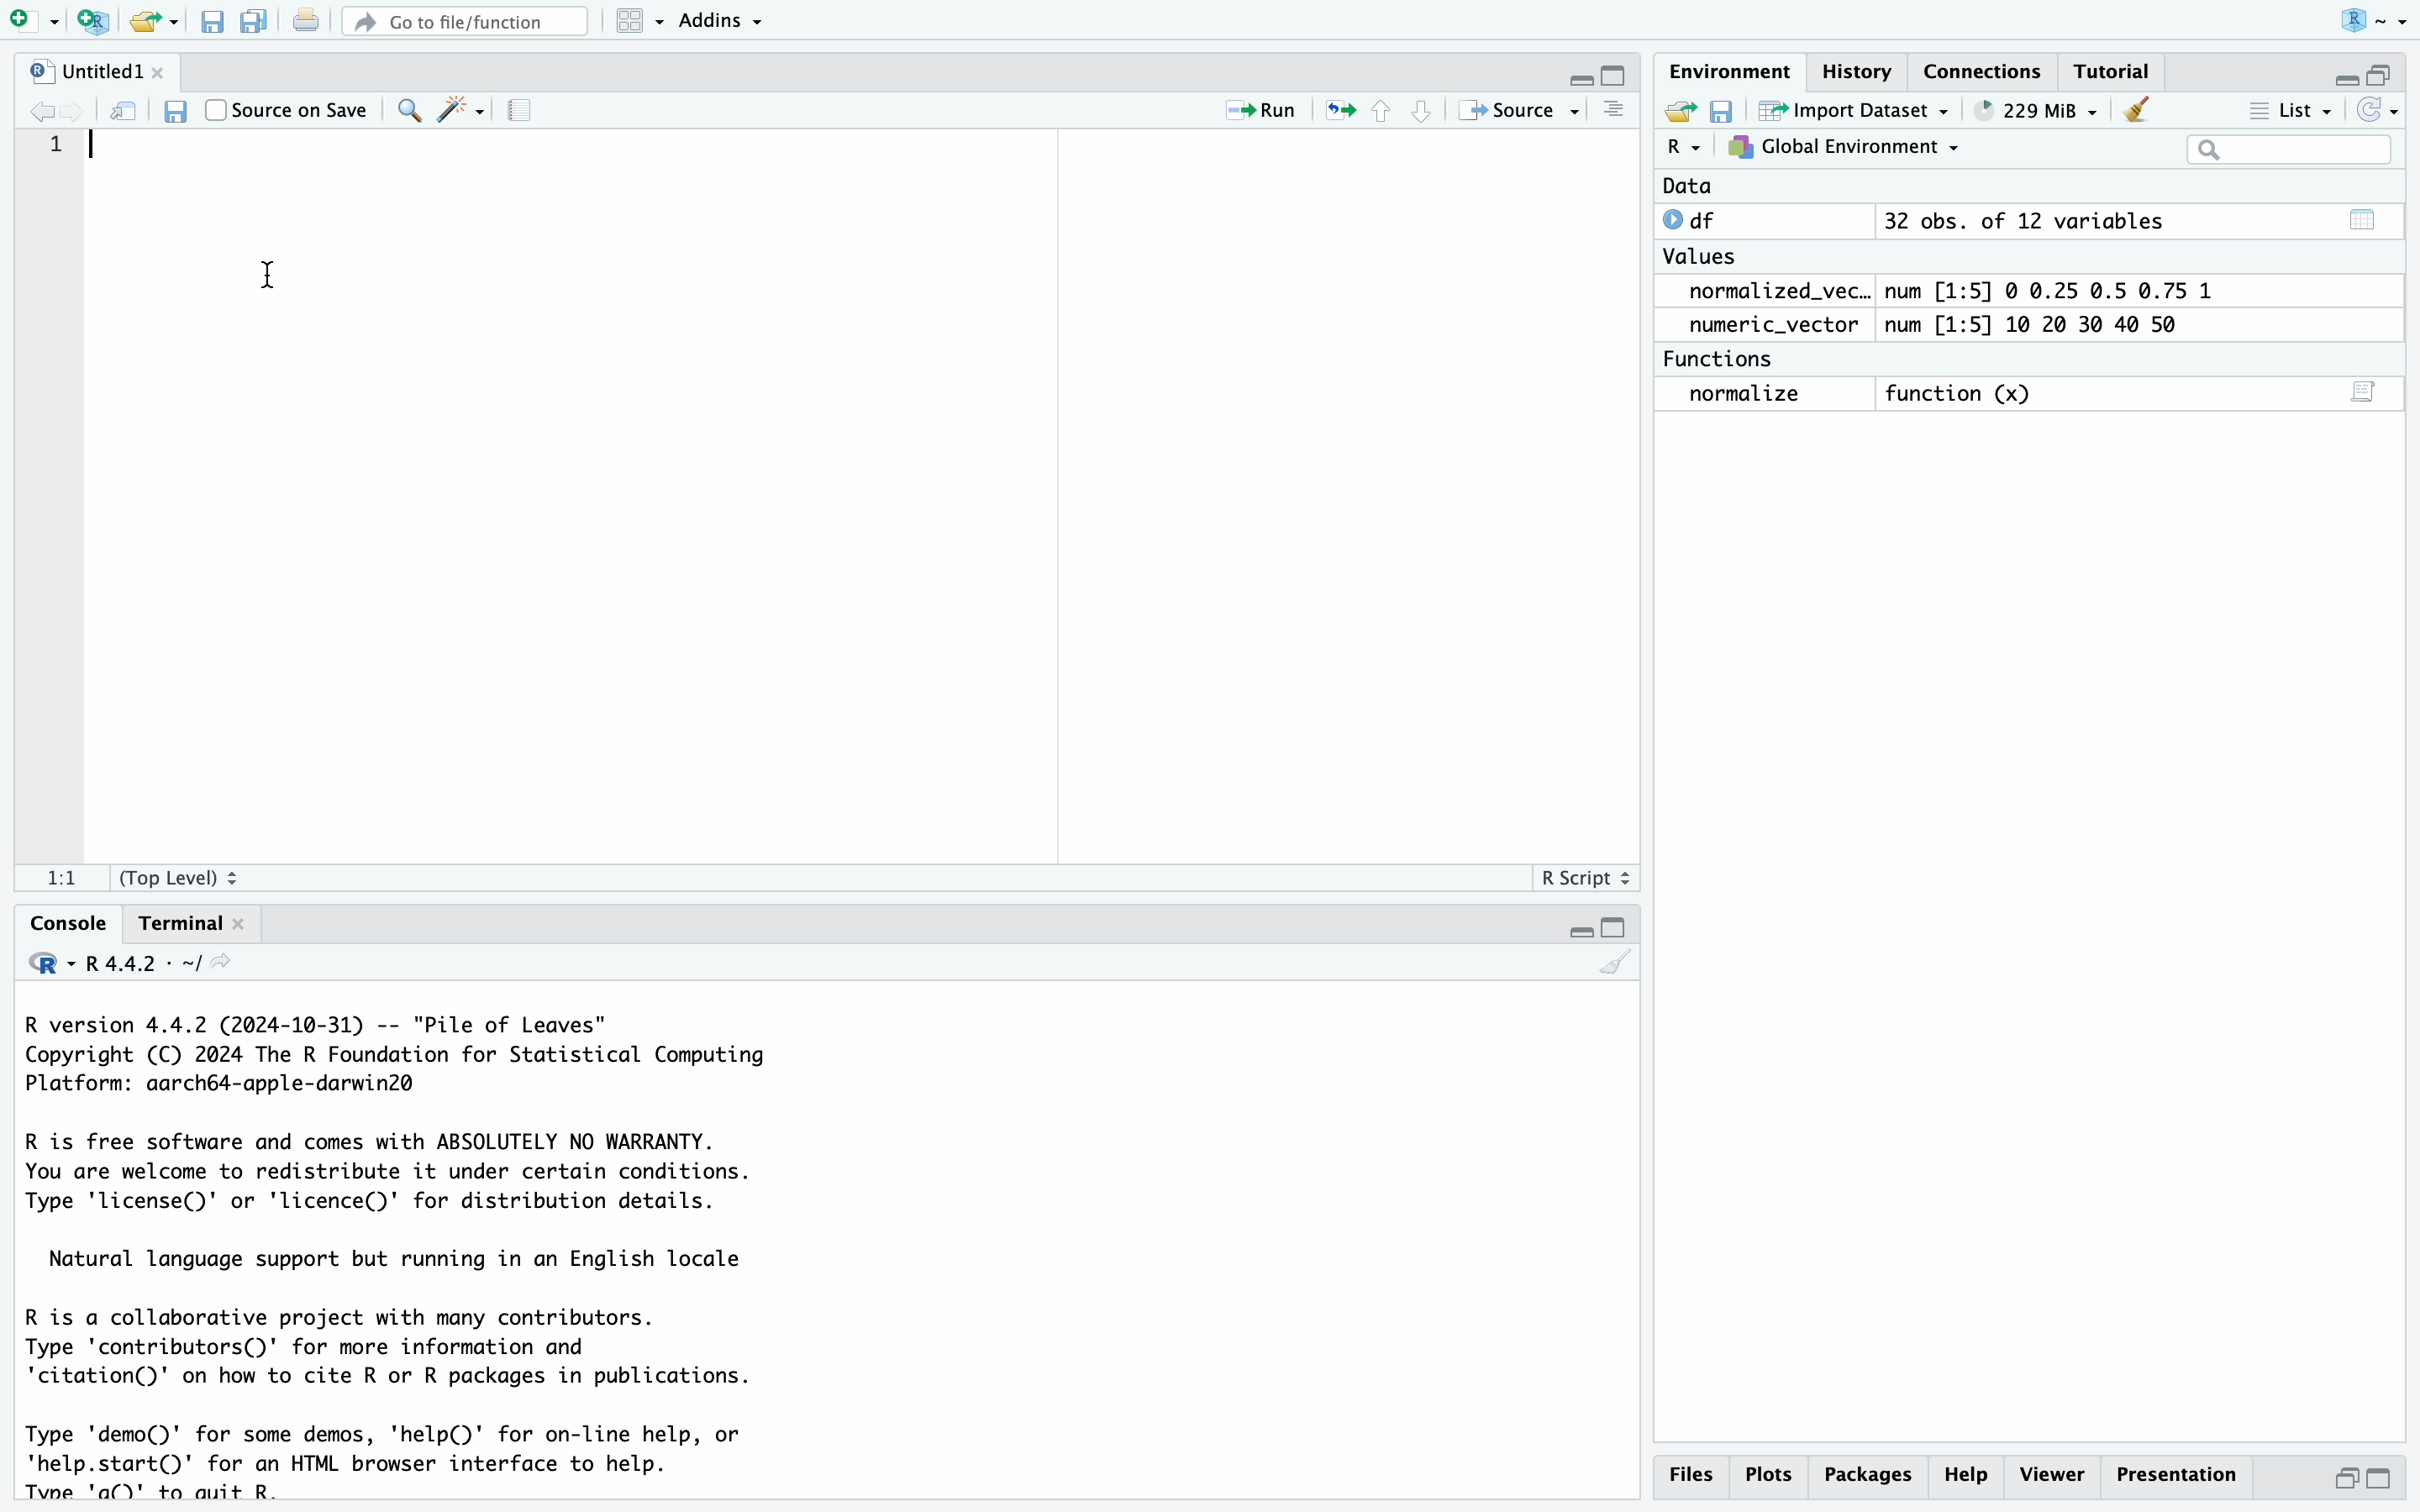 The image size is (2420, 1512). I want to click on refresh, so click(2377, 111).